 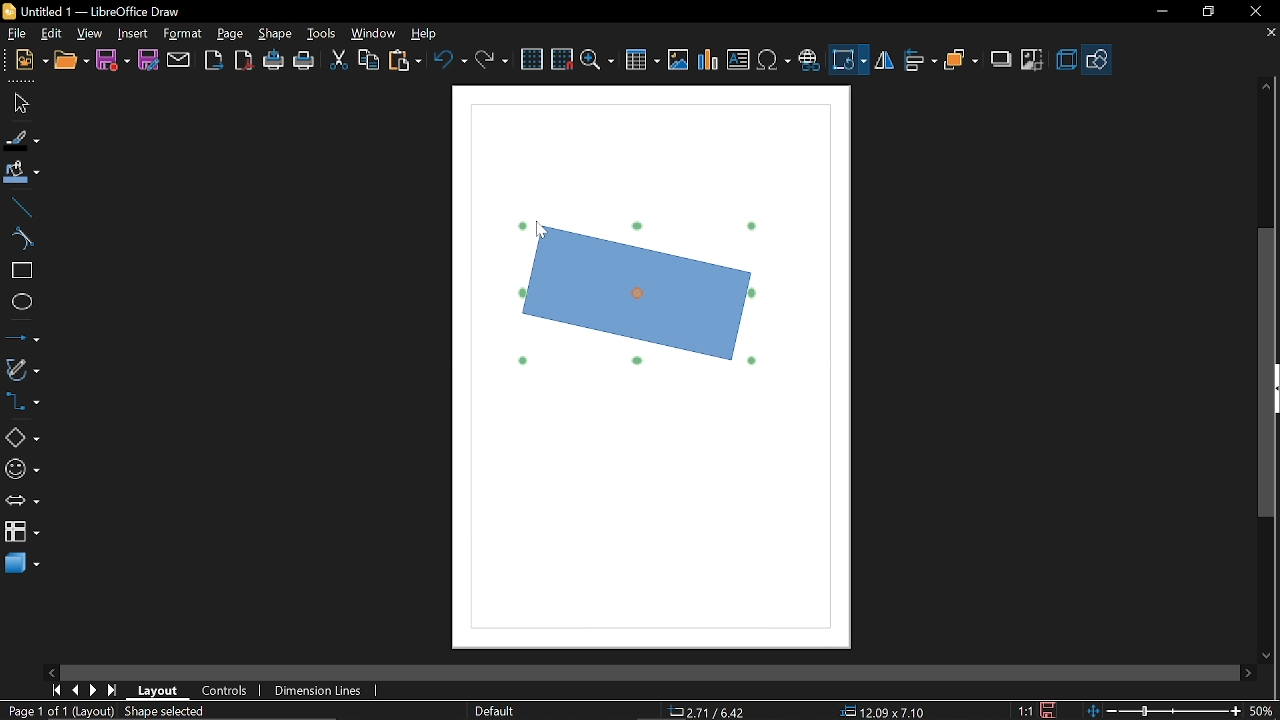 I want to click on Move right, so click(x=1247, y=673).